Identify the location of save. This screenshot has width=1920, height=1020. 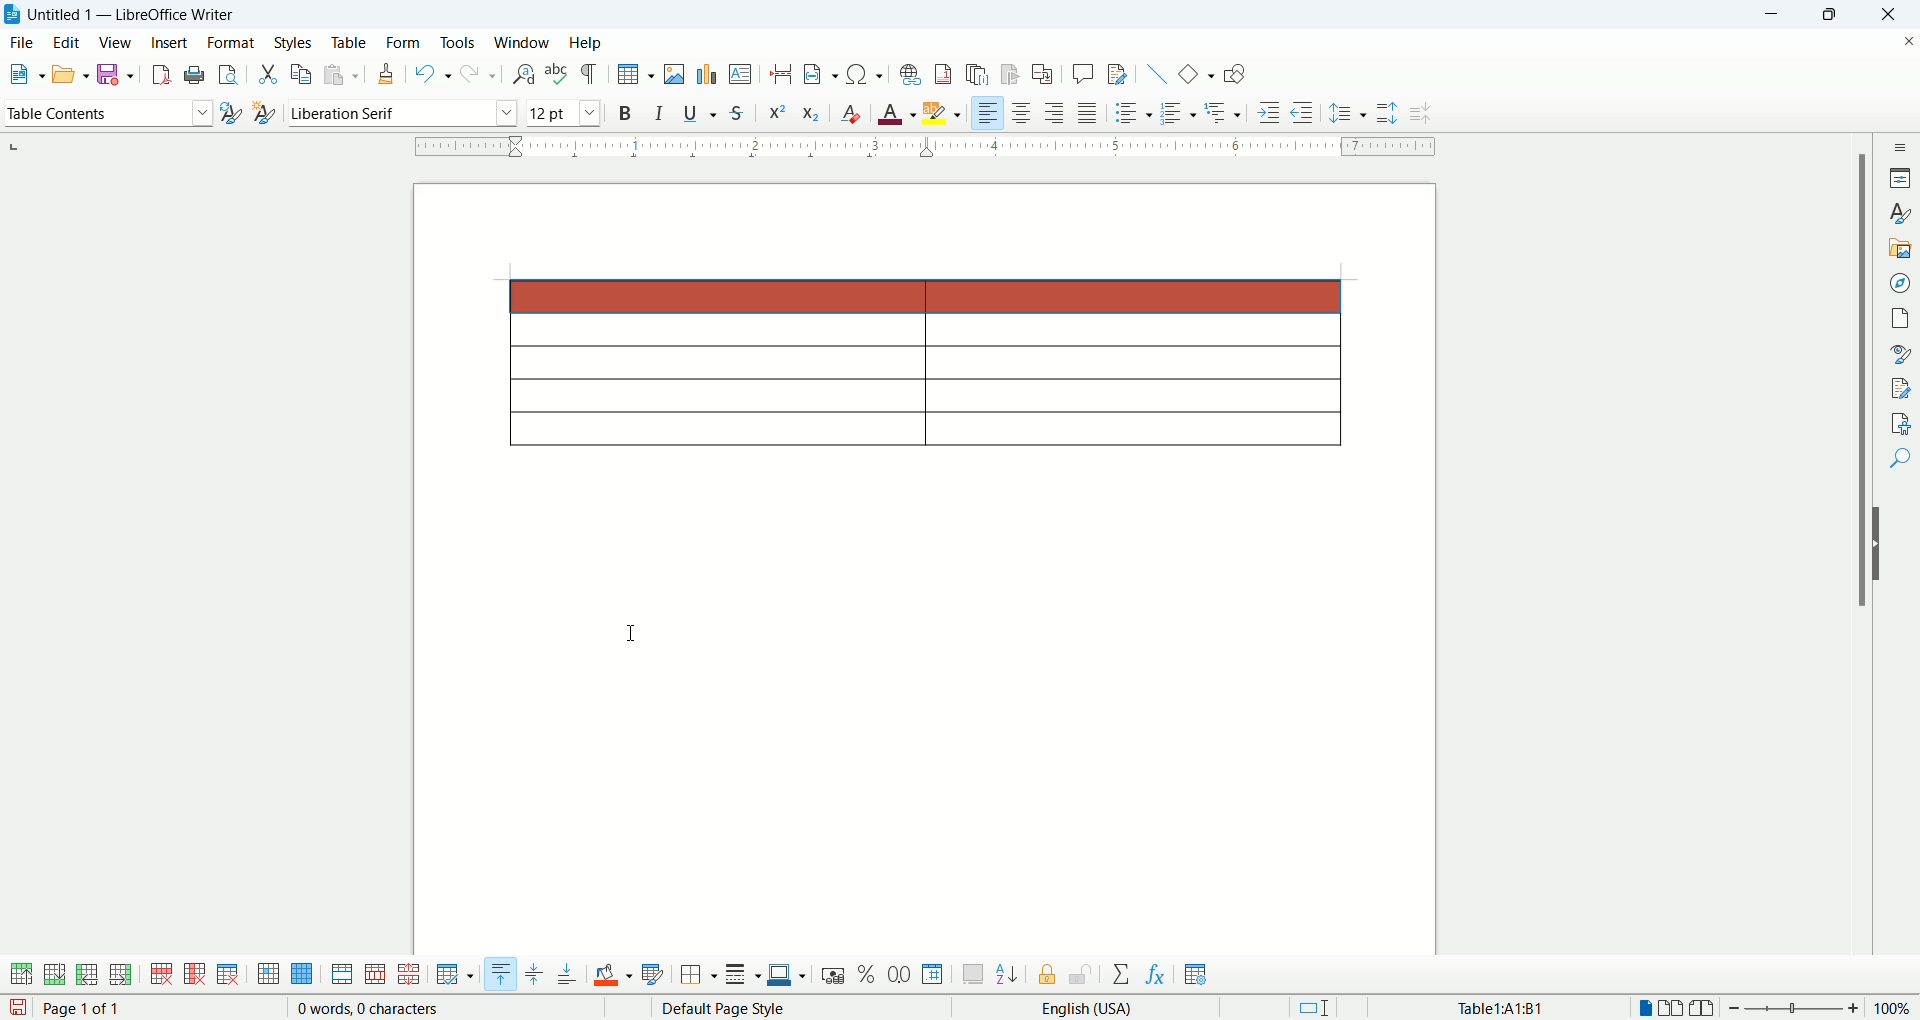
(114, 74).